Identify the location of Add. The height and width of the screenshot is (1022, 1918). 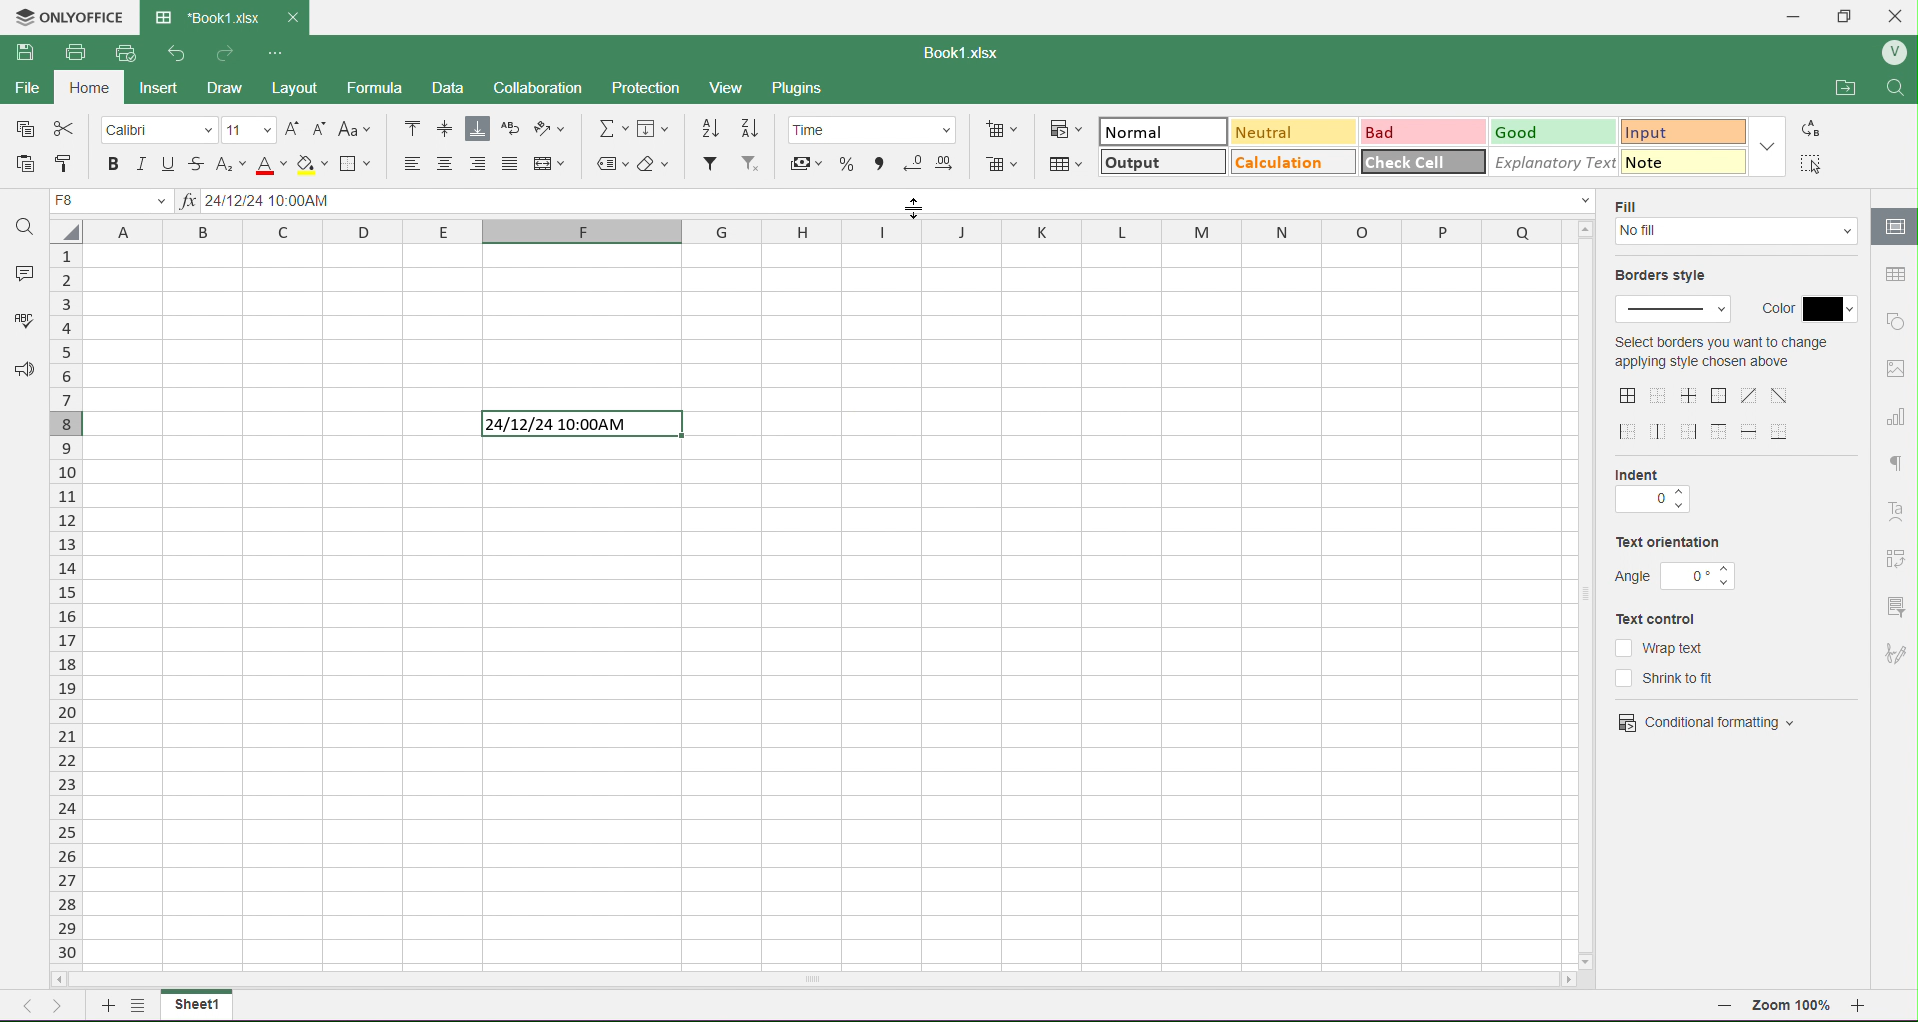
(103, 1004).